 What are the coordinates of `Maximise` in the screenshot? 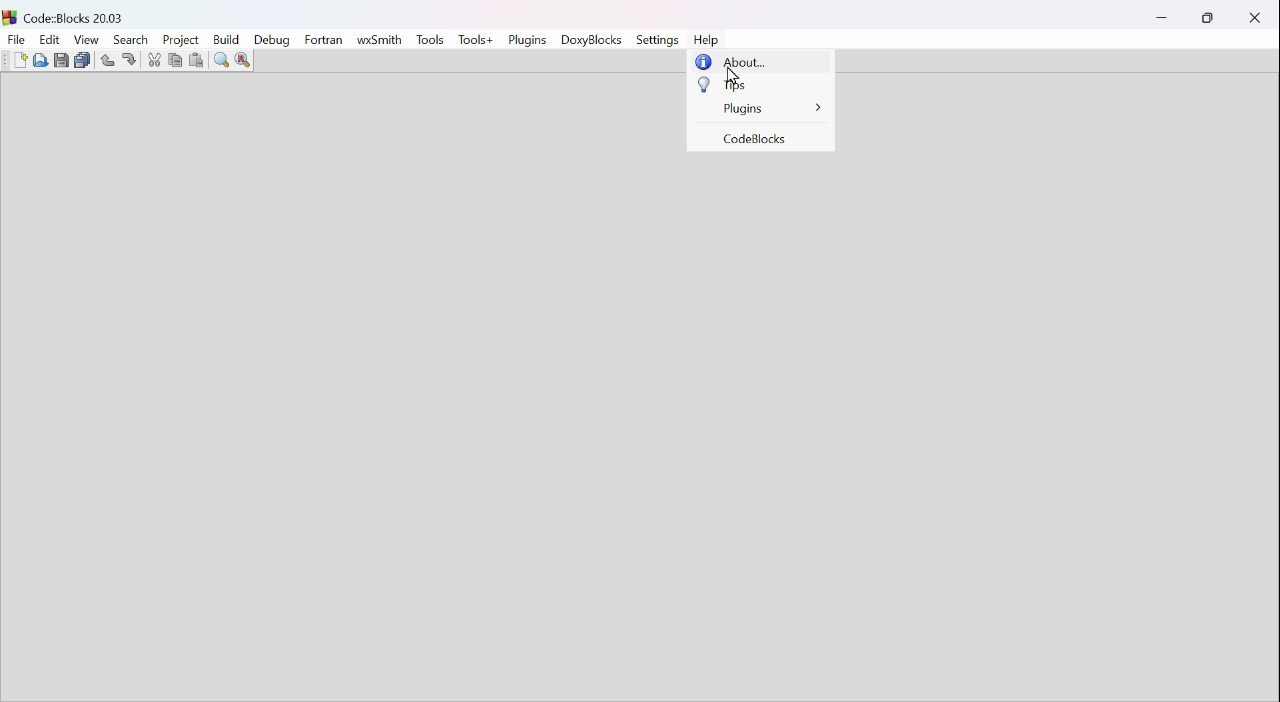 It's located at (1208, 19).